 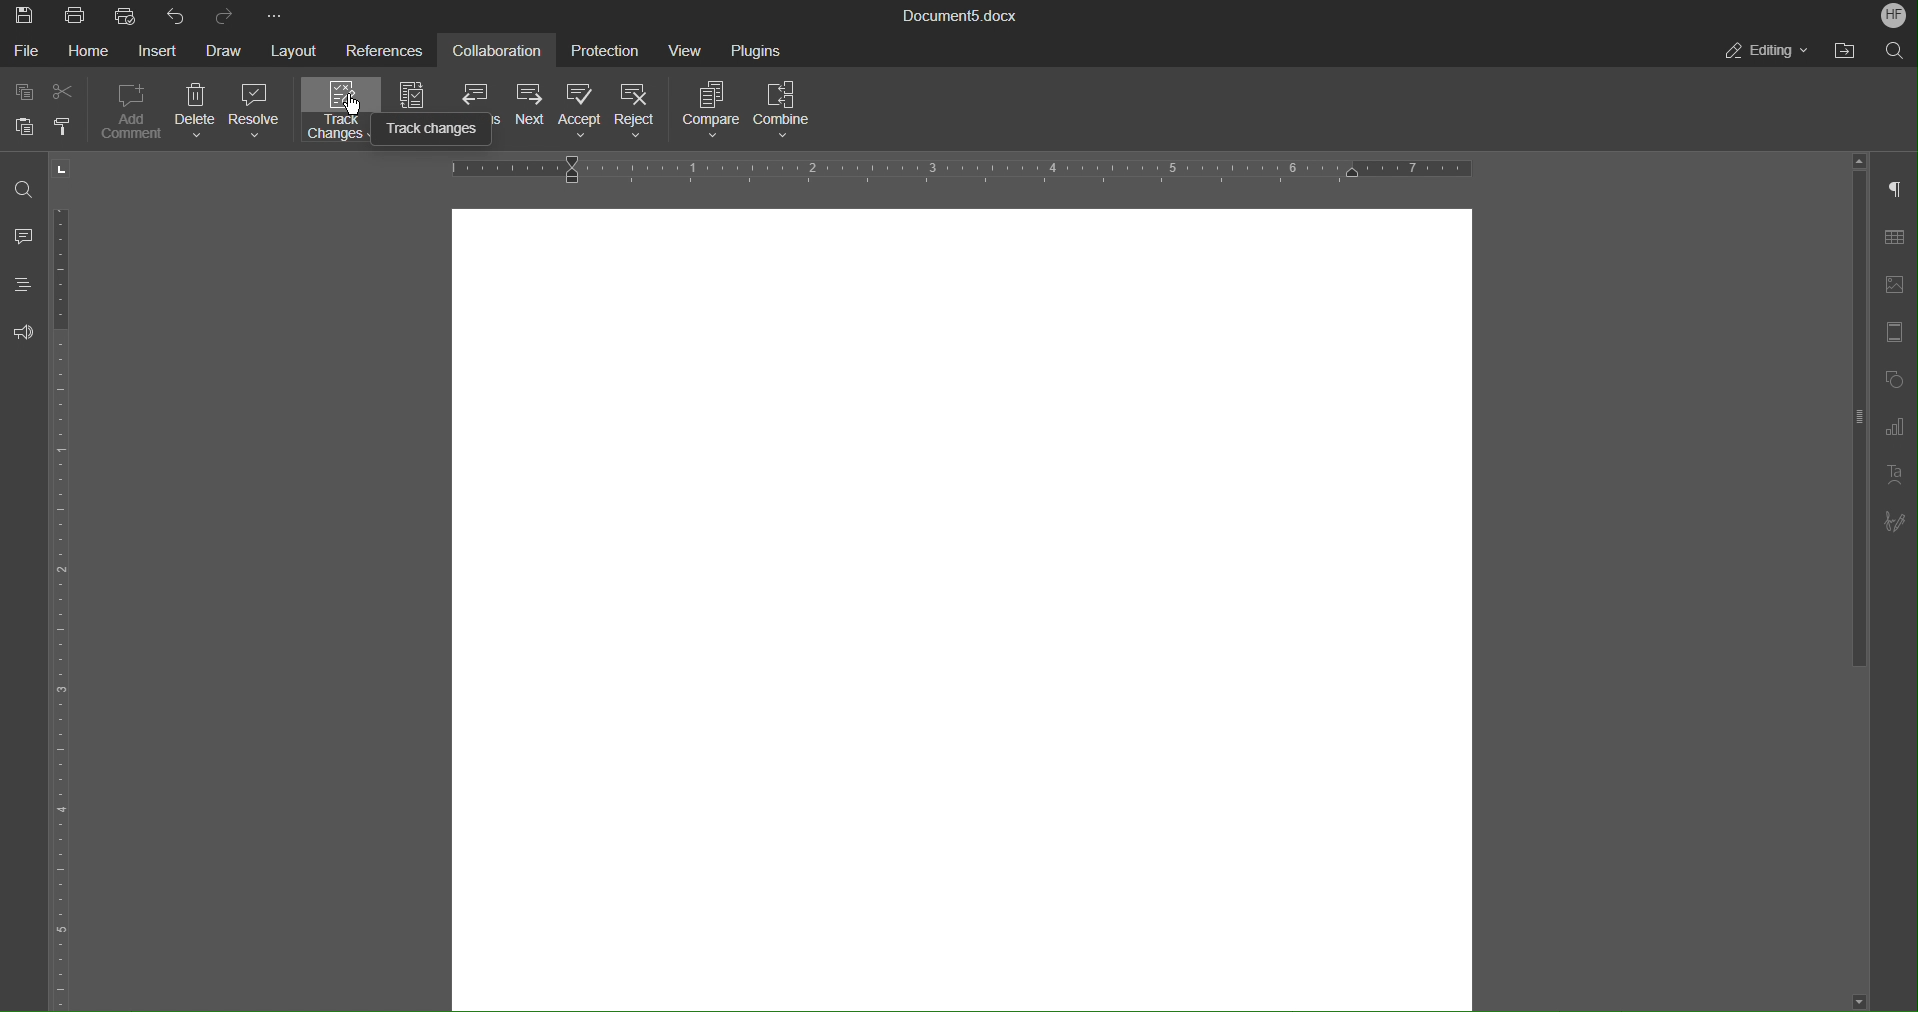 I want to click on Display Mode, so click(x=415, y=94).